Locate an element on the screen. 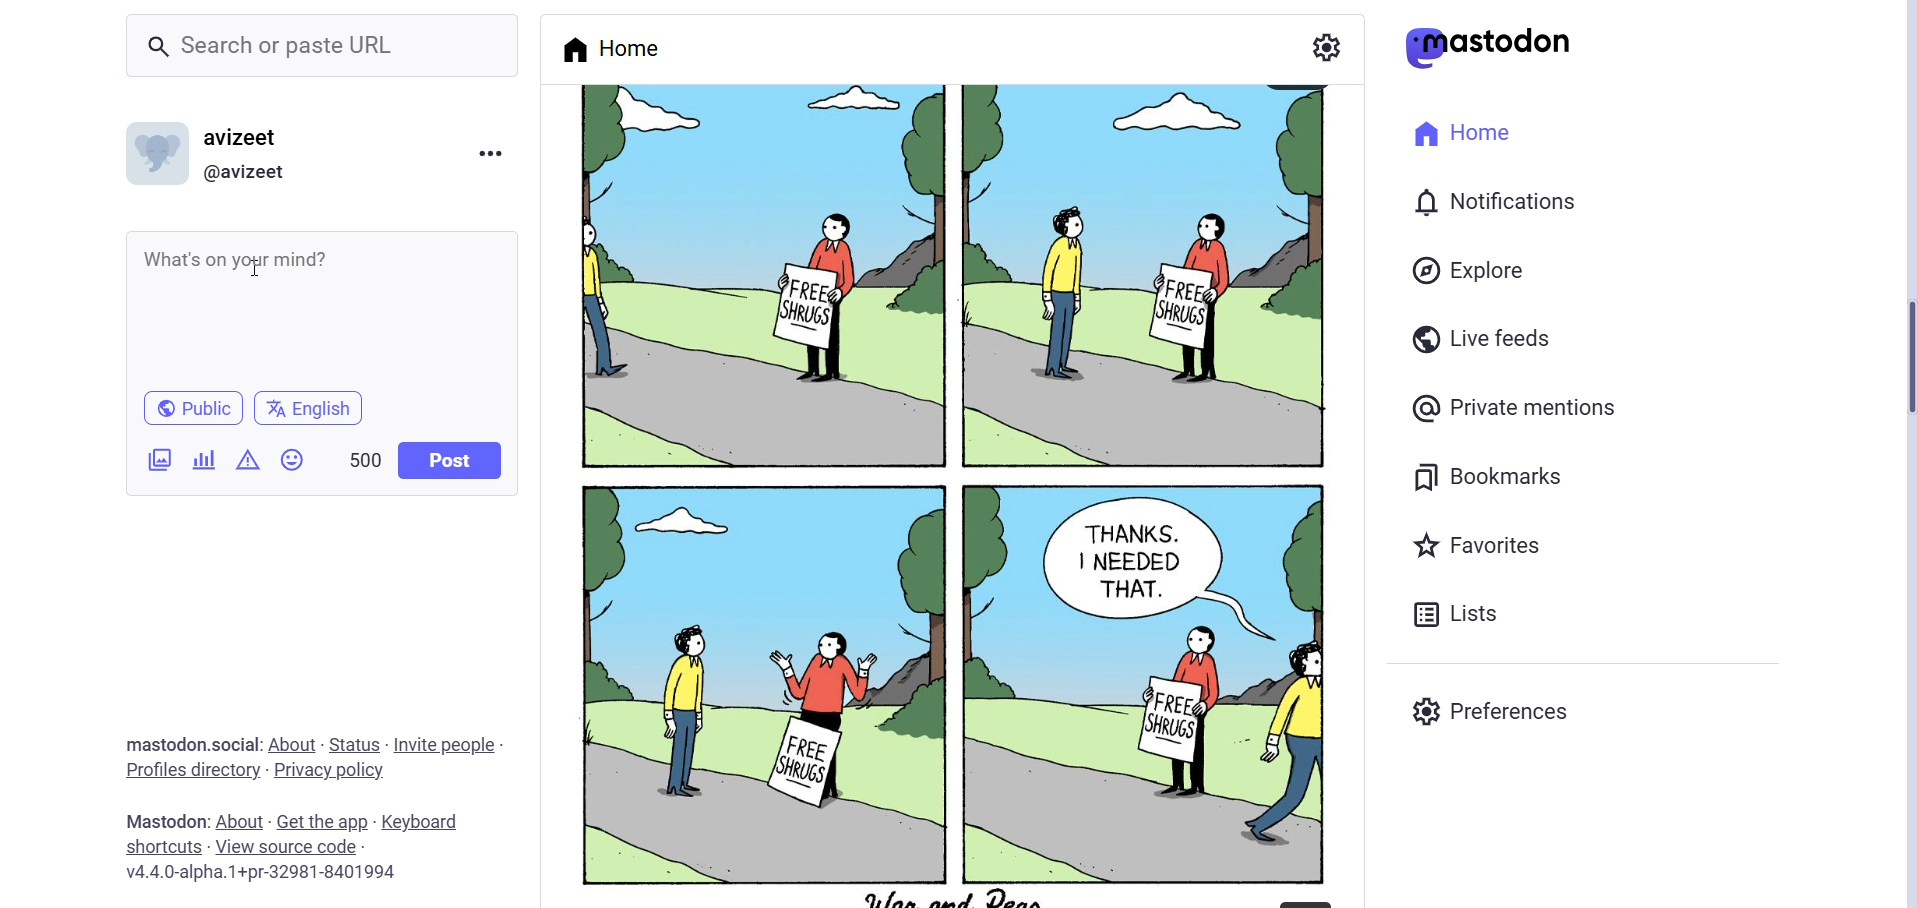 This screenshot has height=908, width=1918. Favorites is located at coordinates (1482, 543).